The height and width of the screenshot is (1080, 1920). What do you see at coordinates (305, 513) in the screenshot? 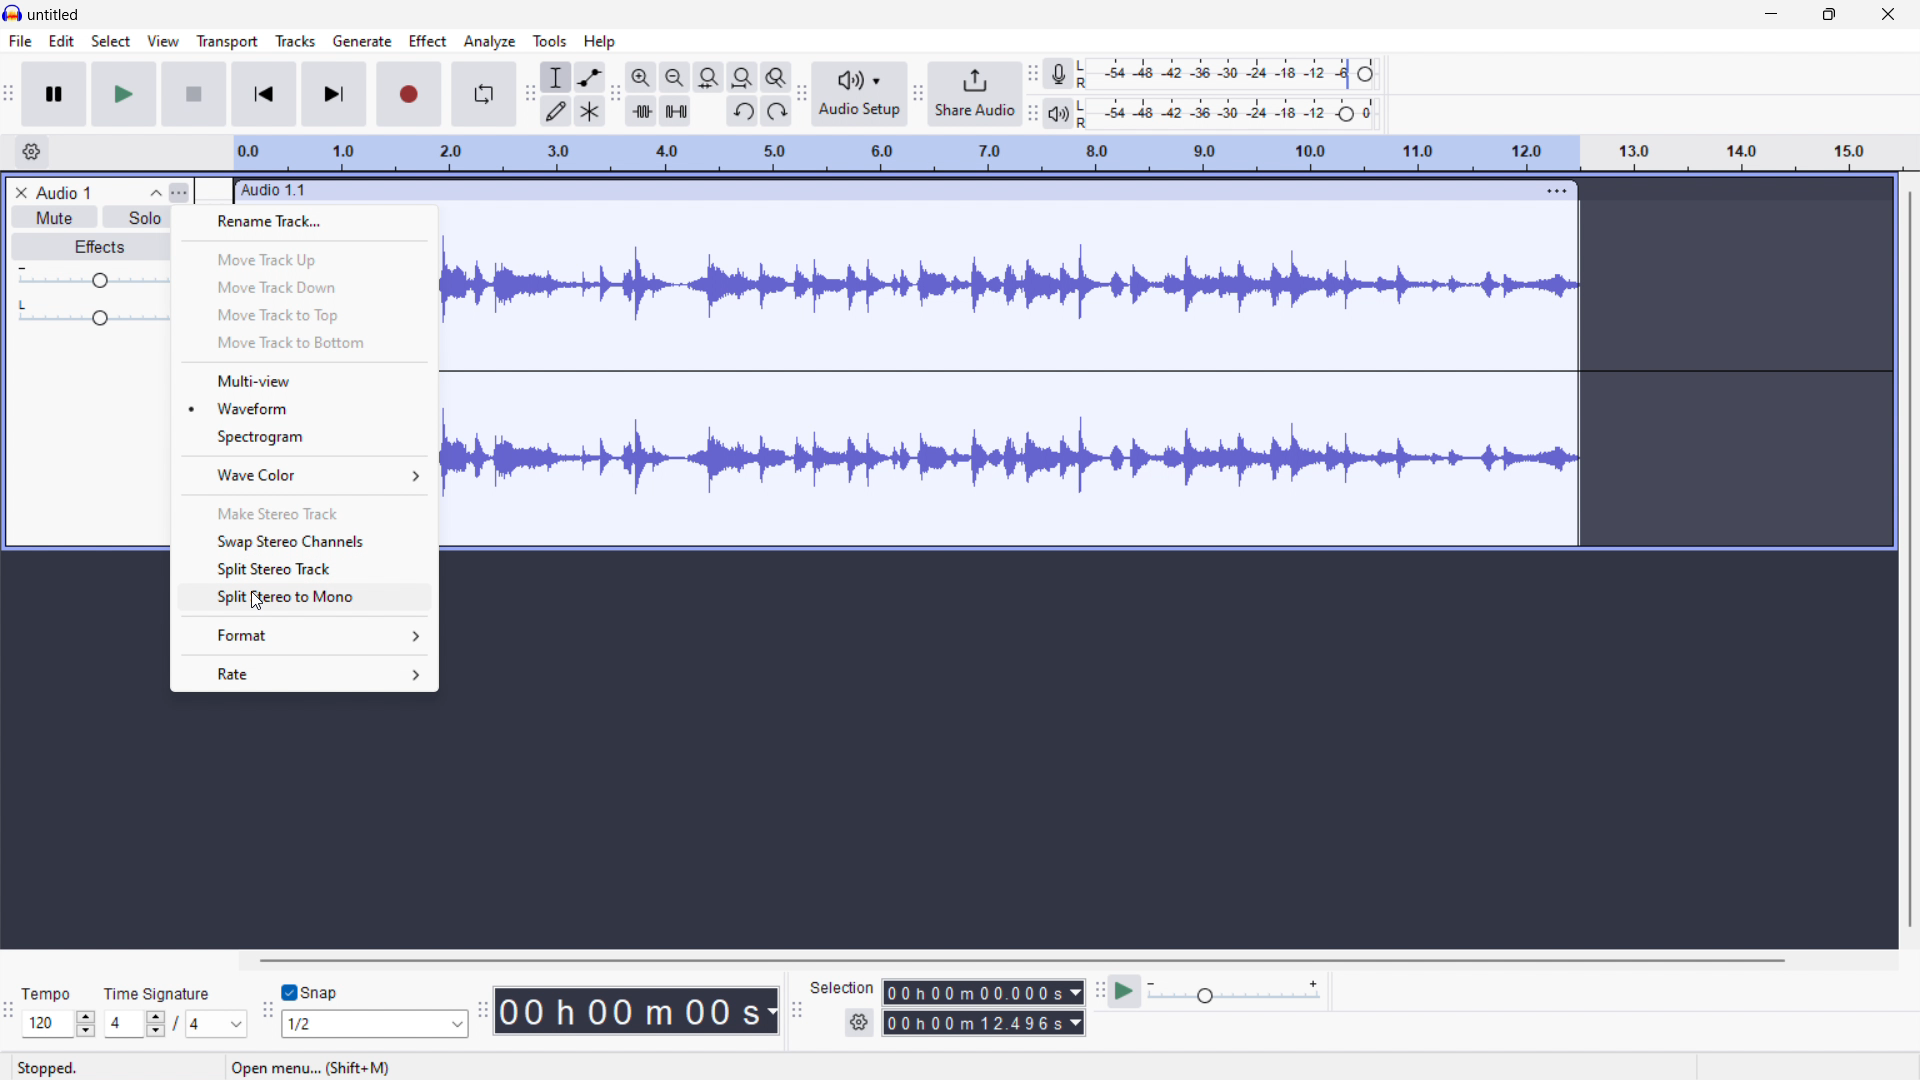
I see `make sstereo track` at bounding box center [305, 513].